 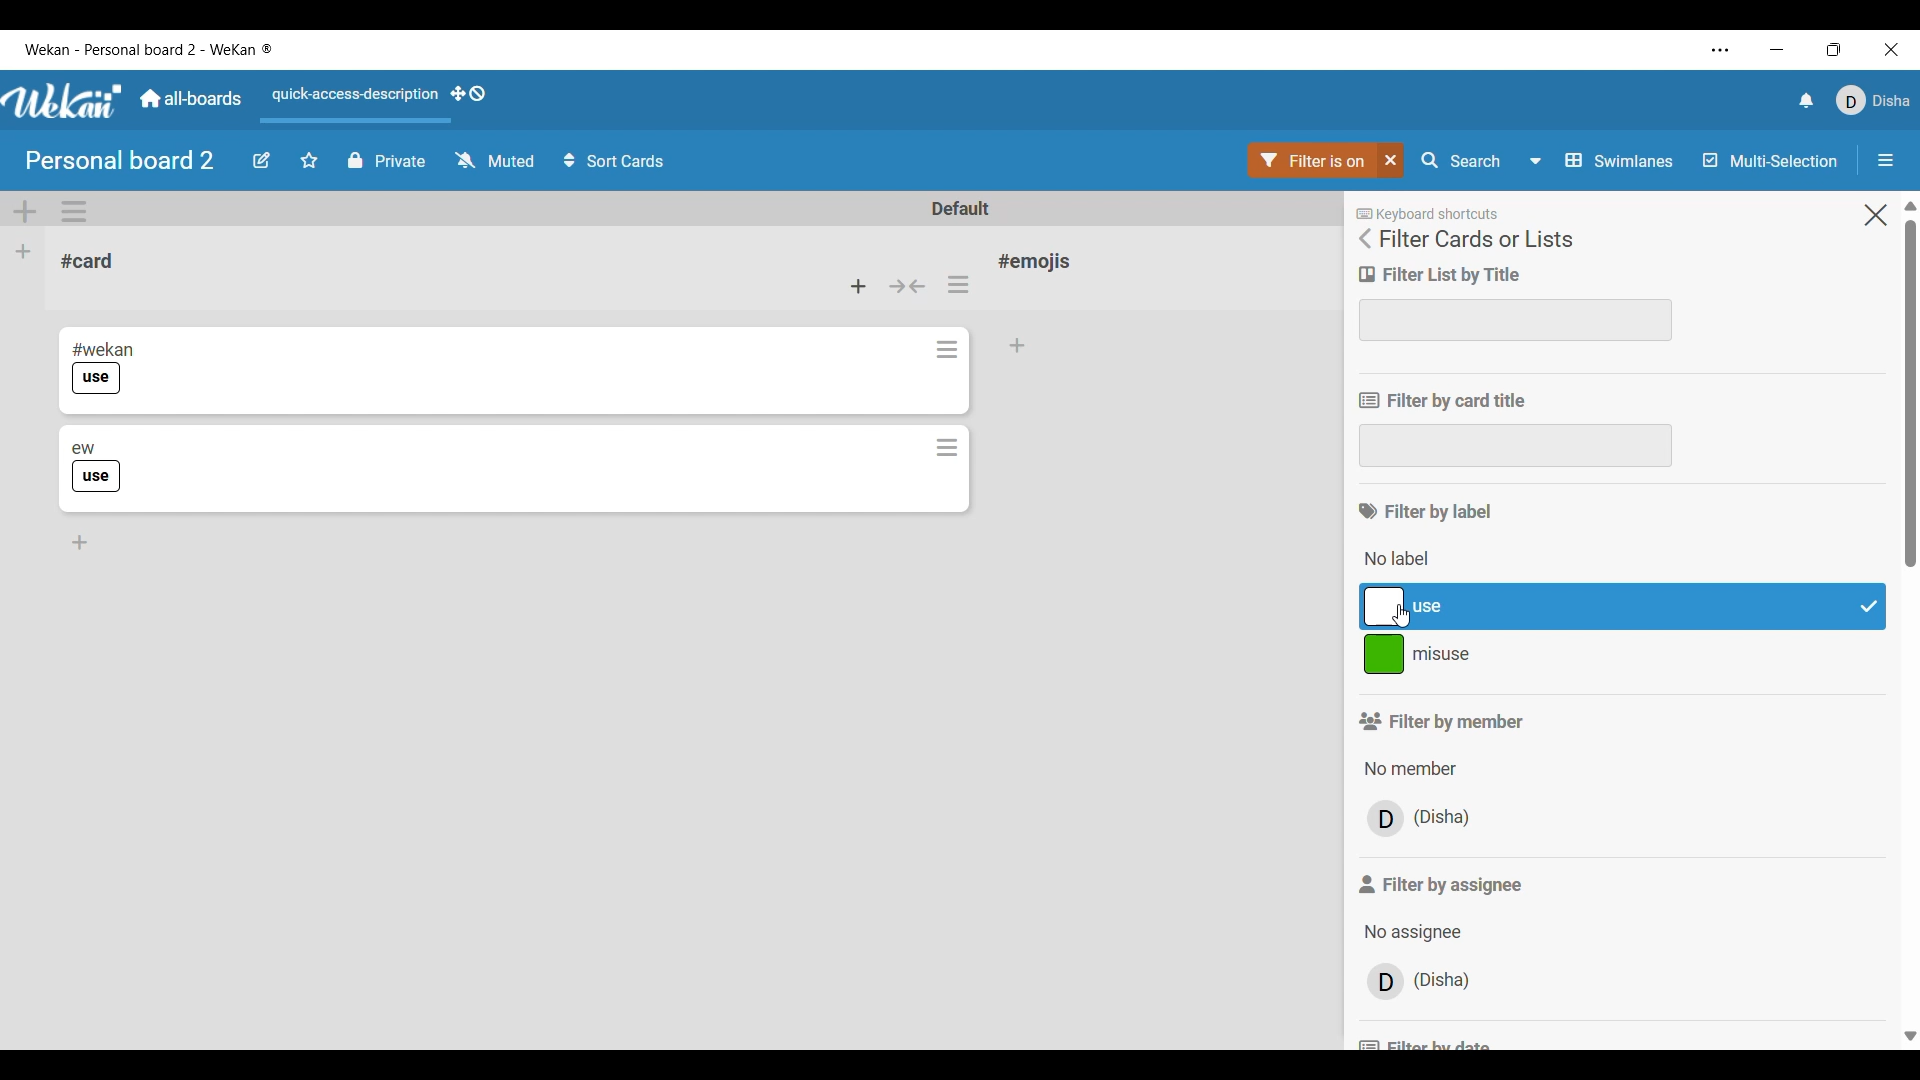 What do you see at coordinates (352, 95) in the screenshot?
I see `Quick access description` at bounding box center [352, 95].